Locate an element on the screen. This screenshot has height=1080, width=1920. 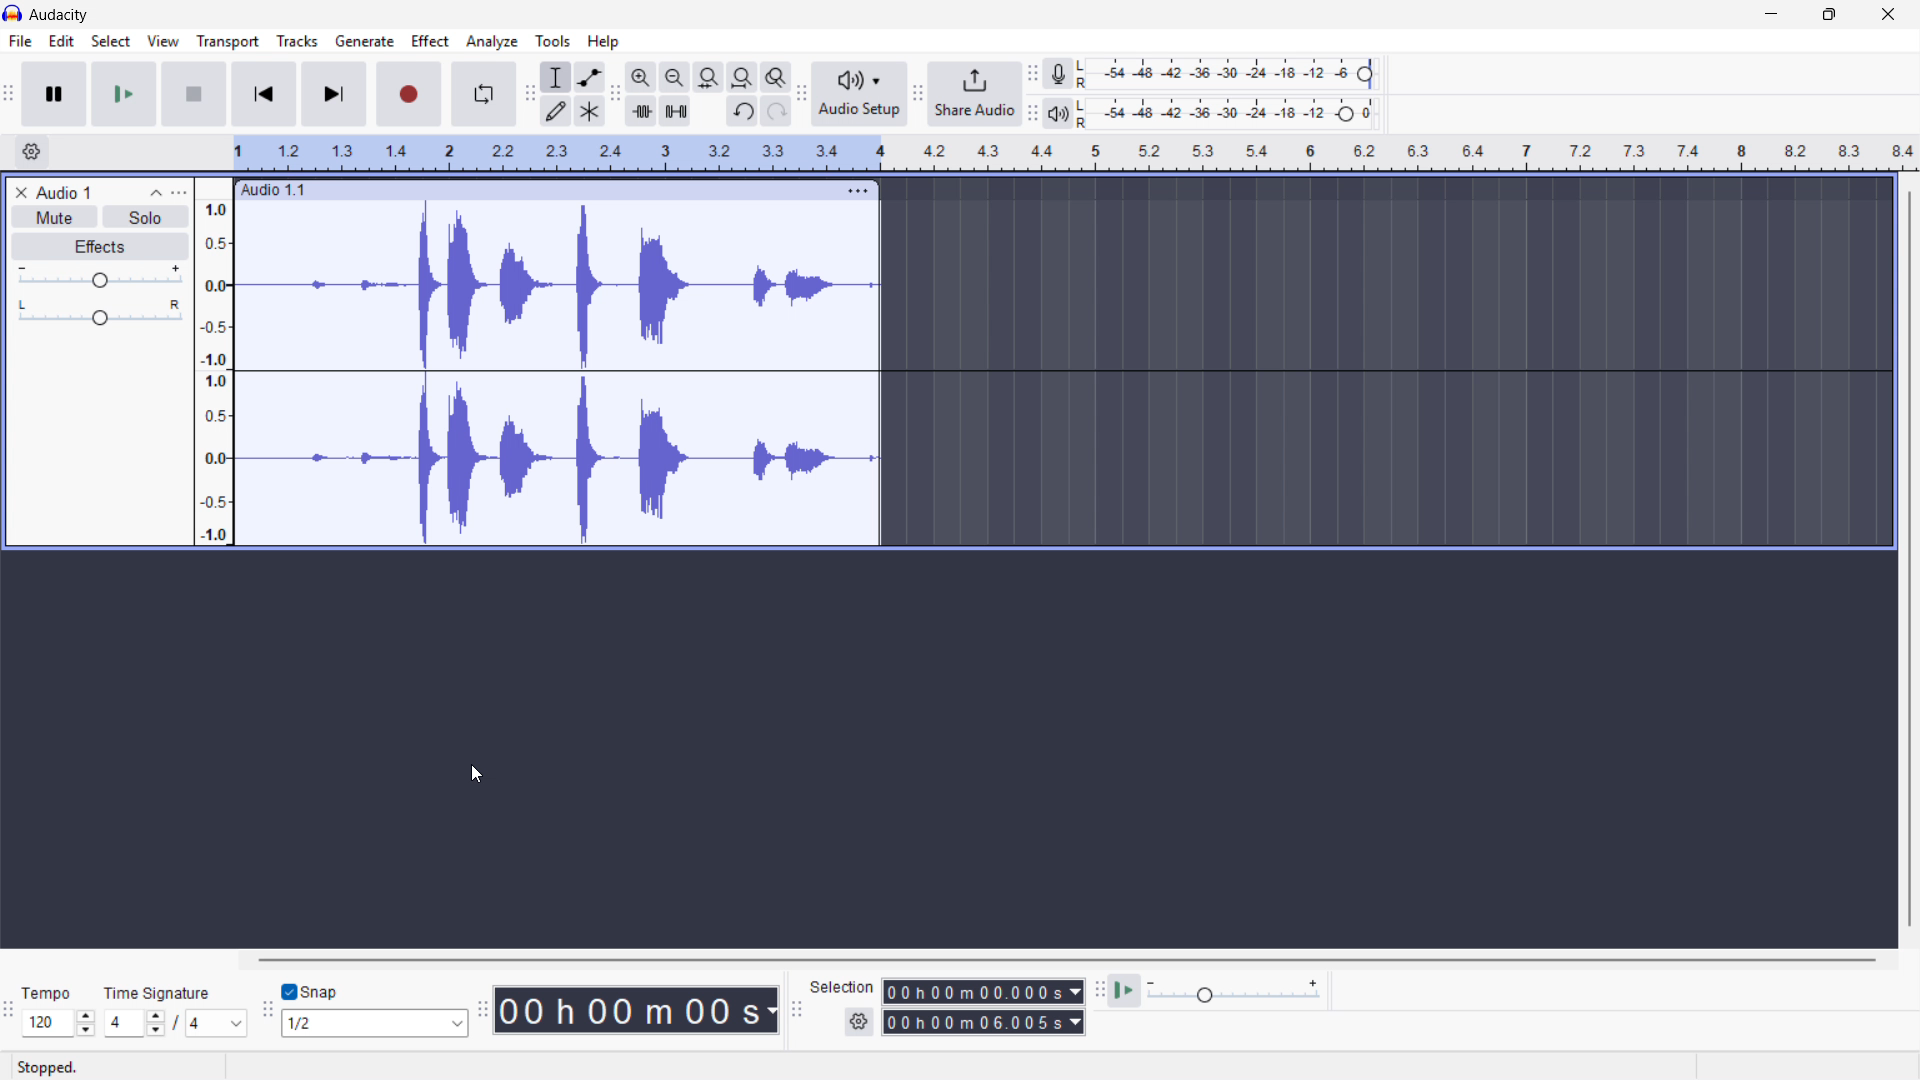
audio setup toolbar is located at coordinates (801, 96).